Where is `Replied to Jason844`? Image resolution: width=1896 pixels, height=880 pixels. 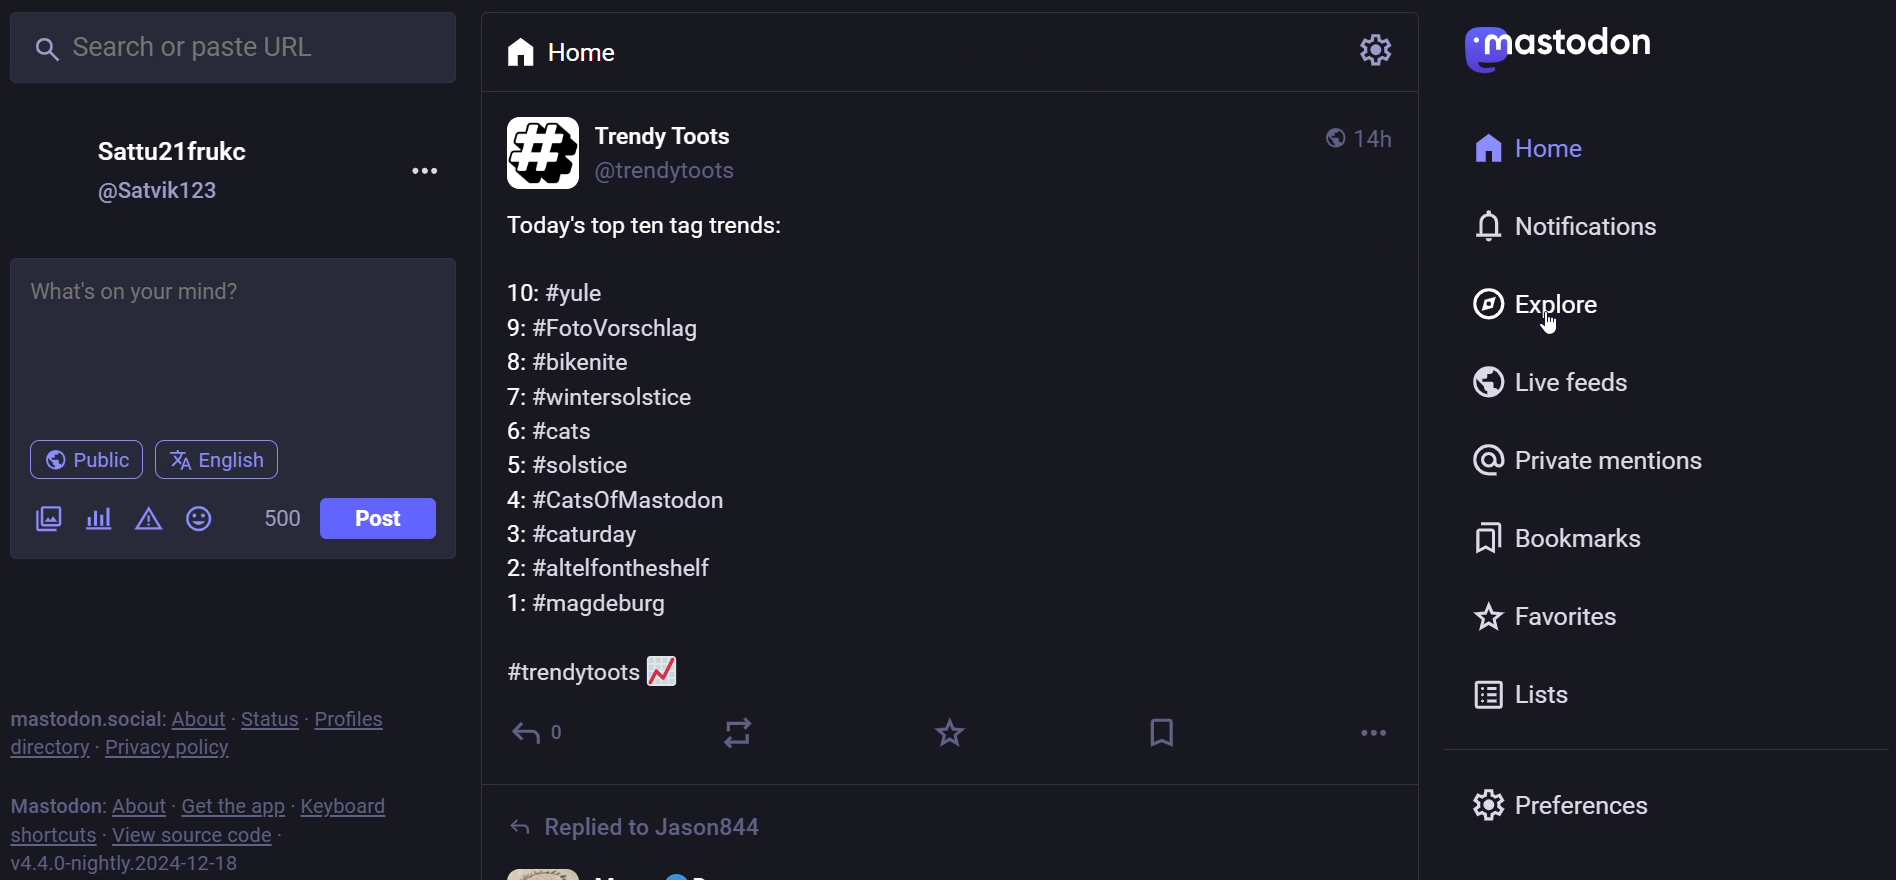
Replied to Jason844 is located at coordinates (665, 820).